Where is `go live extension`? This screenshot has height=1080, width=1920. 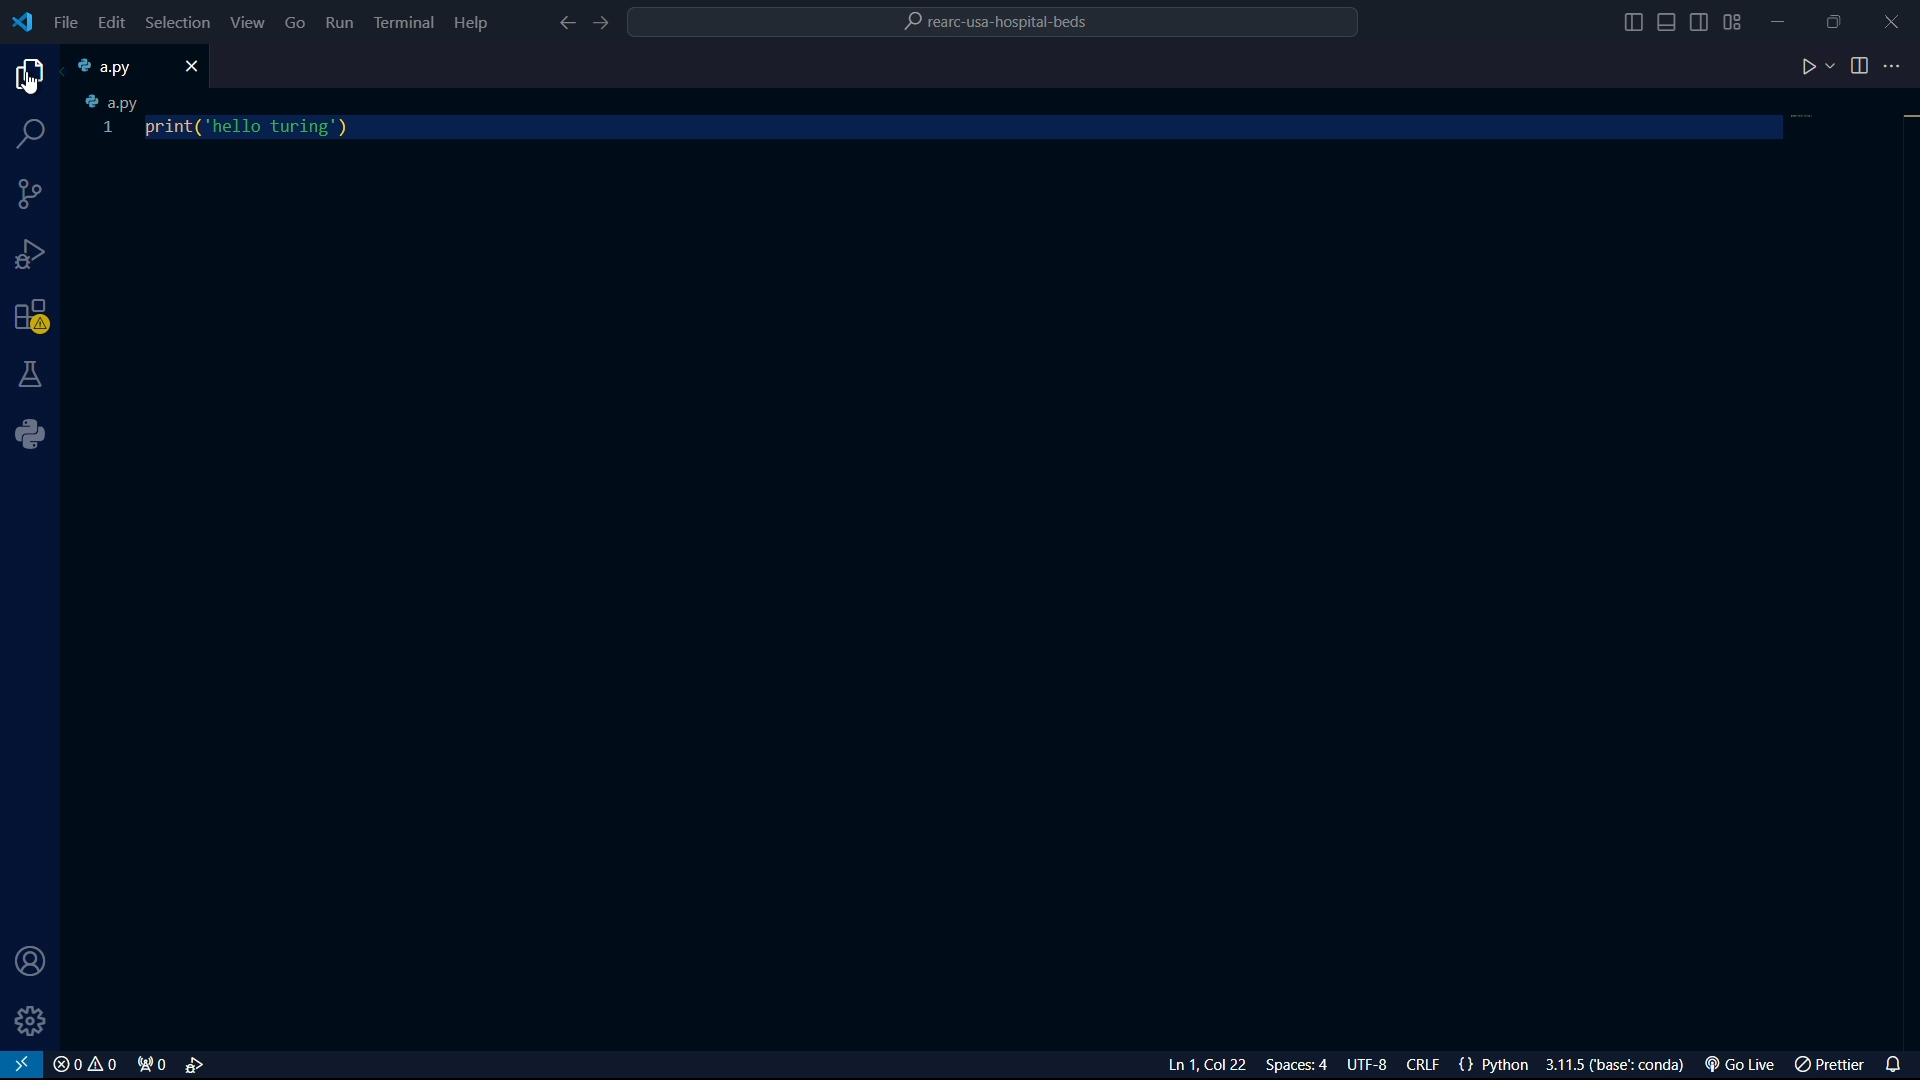 go live extension is located at coordinates (1737, 1065).